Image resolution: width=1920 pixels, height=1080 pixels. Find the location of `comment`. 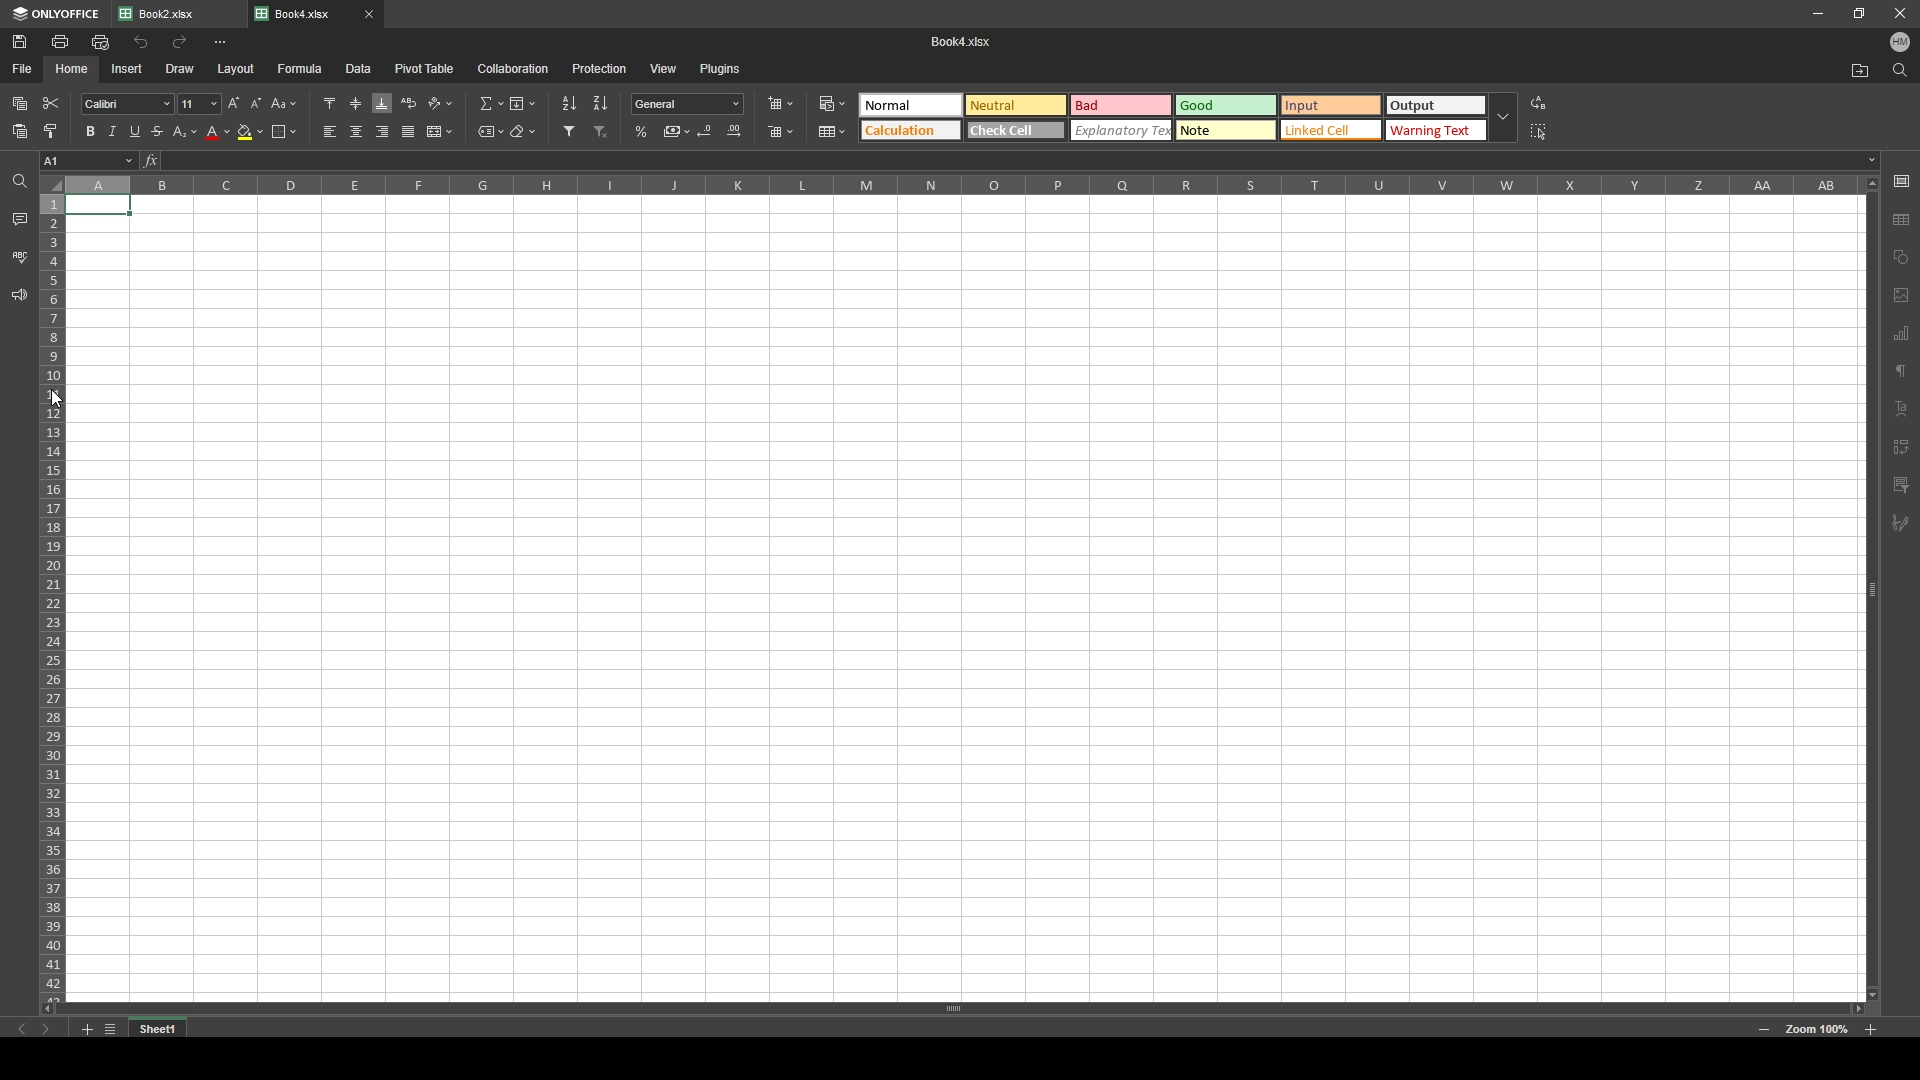

comment is located at coordinates (20, 221).